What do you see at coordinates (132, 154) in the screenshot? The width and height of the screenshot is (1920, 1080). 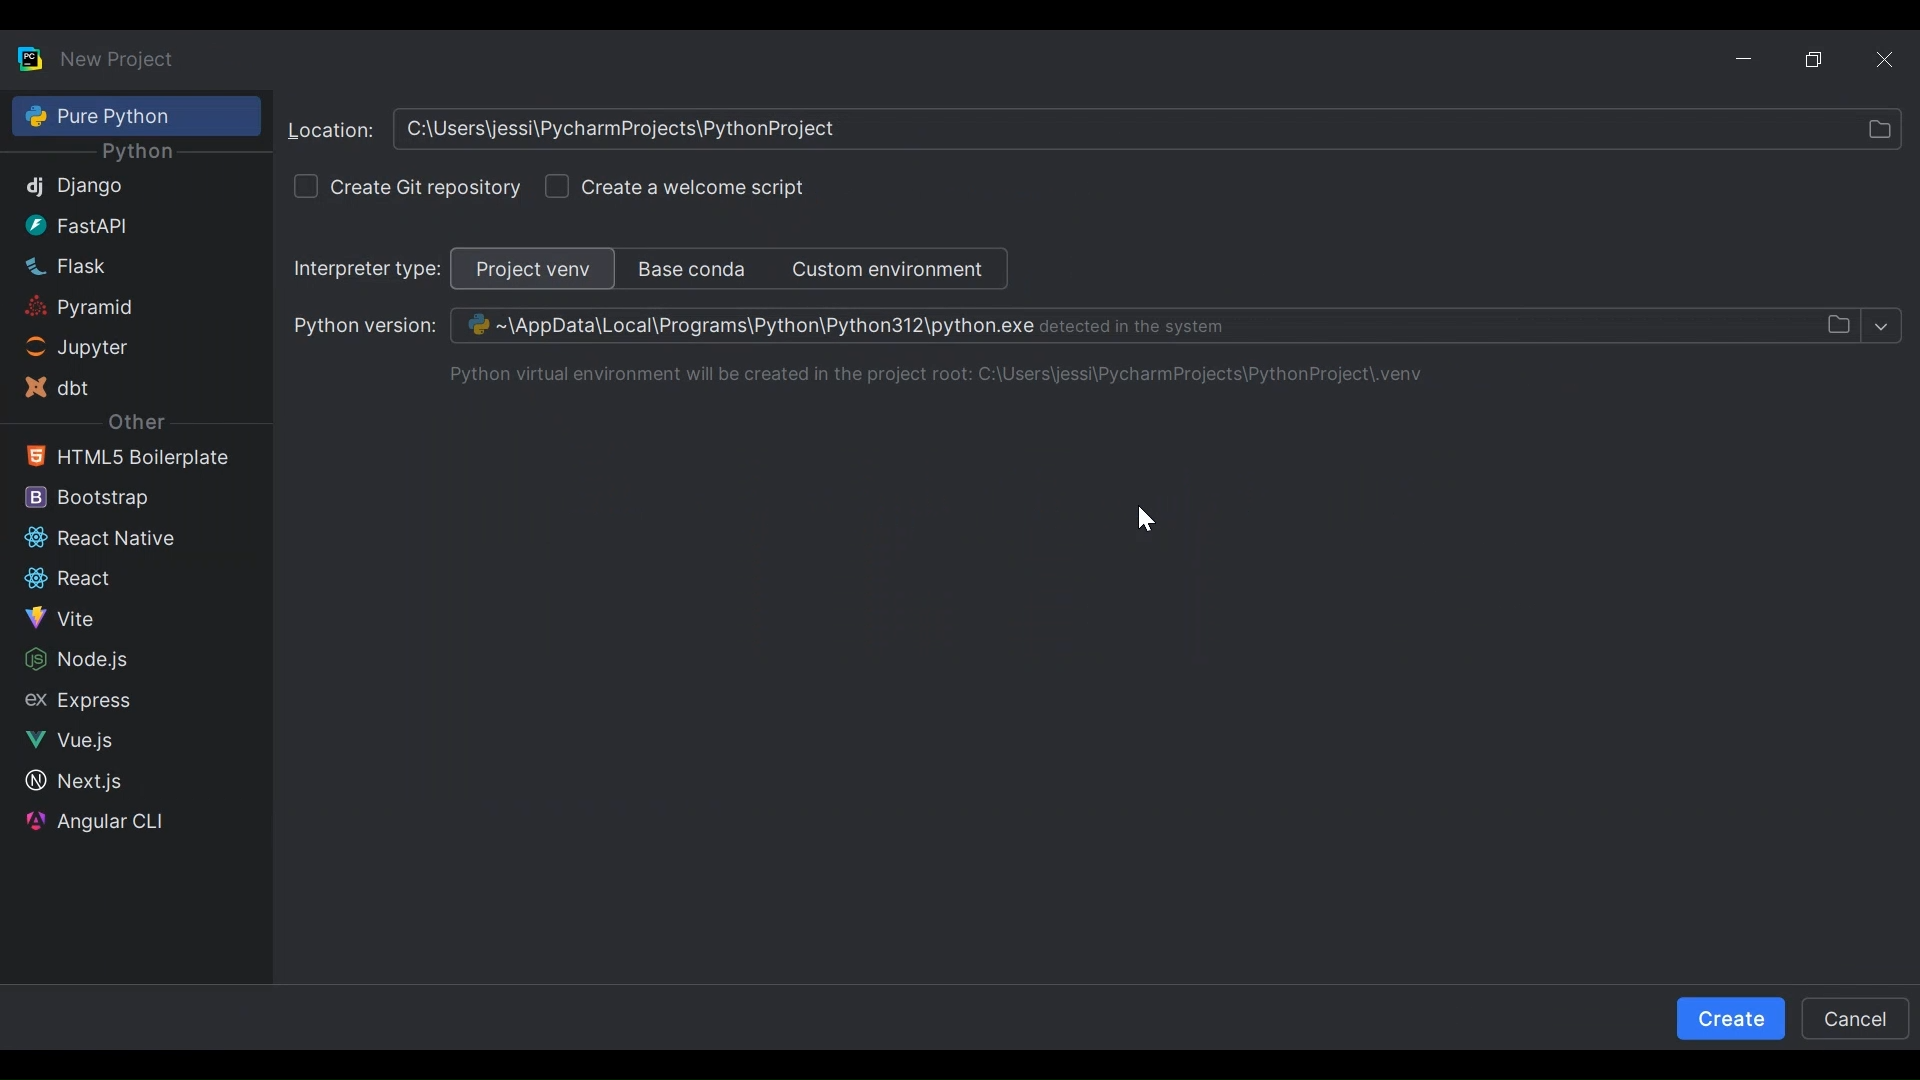 I see `Python` at bounding box center [132, 154].